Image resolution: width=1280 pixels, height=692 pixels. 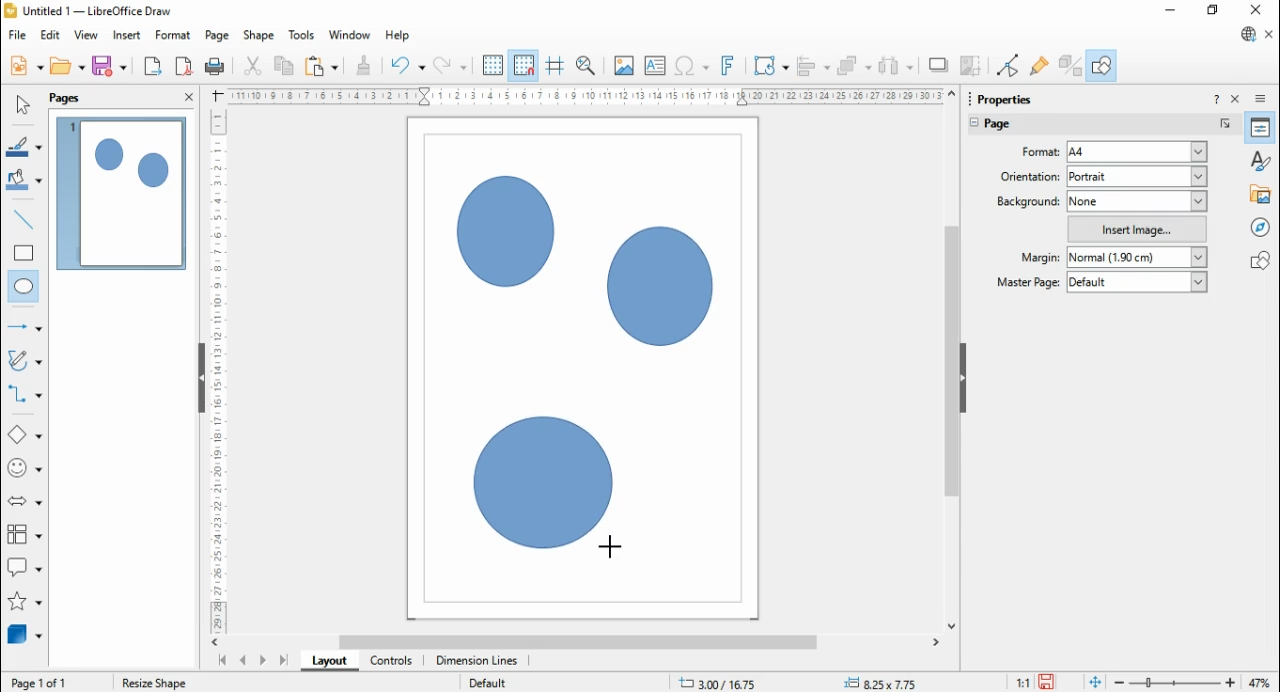 What do you see at coordinates (1136, 152) in the screenshot?
I see `a4` at bounding box center [1136, 152].